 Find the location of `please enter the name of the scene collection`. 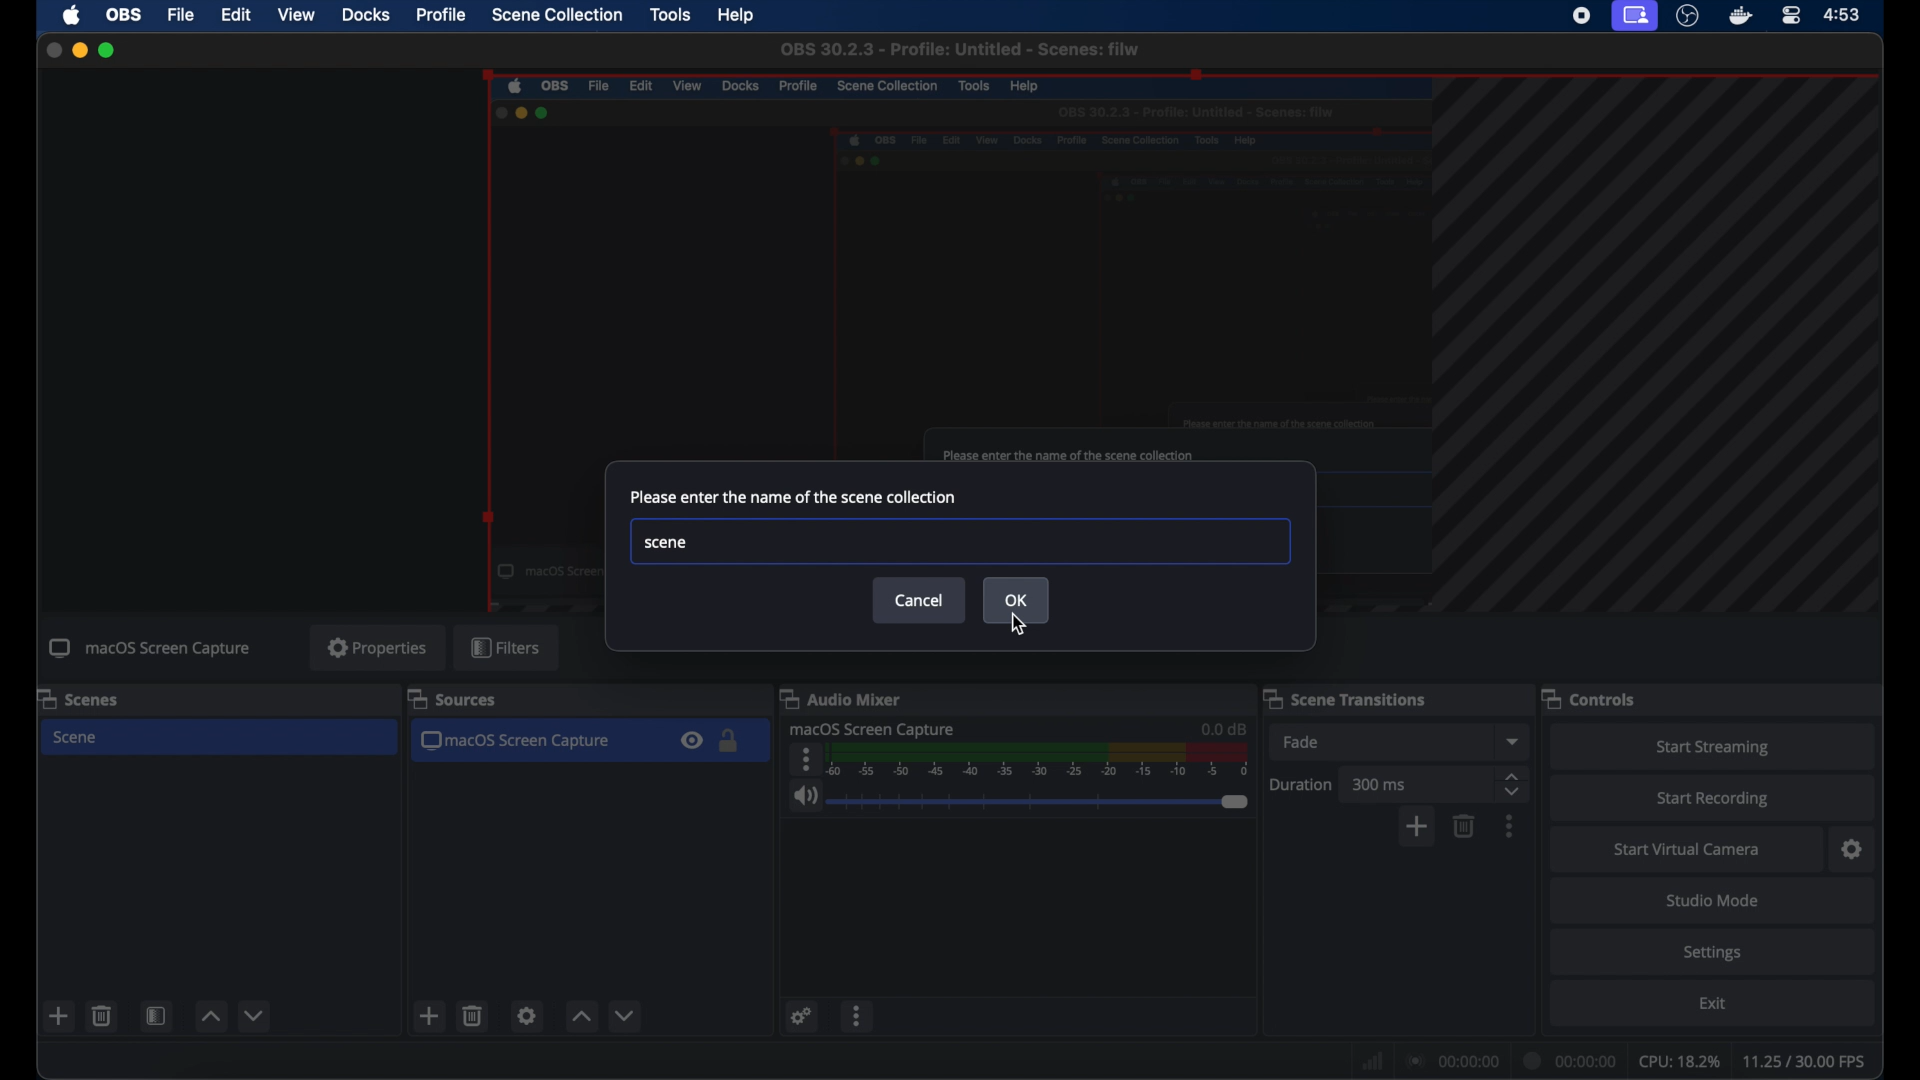

please enter the name of the scene collection is located at coordinates (794, 497).